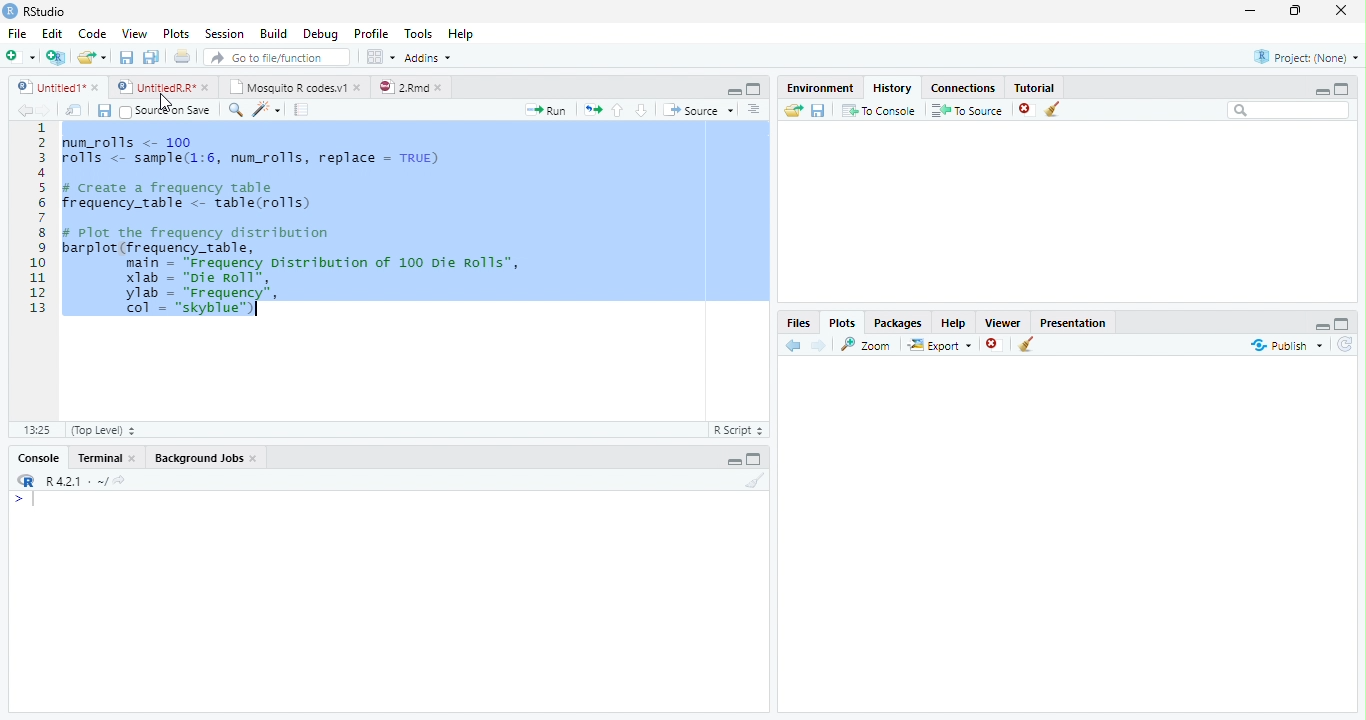 The width and height of the screenshot is (1366, 720). What do you see at coordinates (698, 111) in the screenshot?
I see `Source` at bounding box center [698, 111].